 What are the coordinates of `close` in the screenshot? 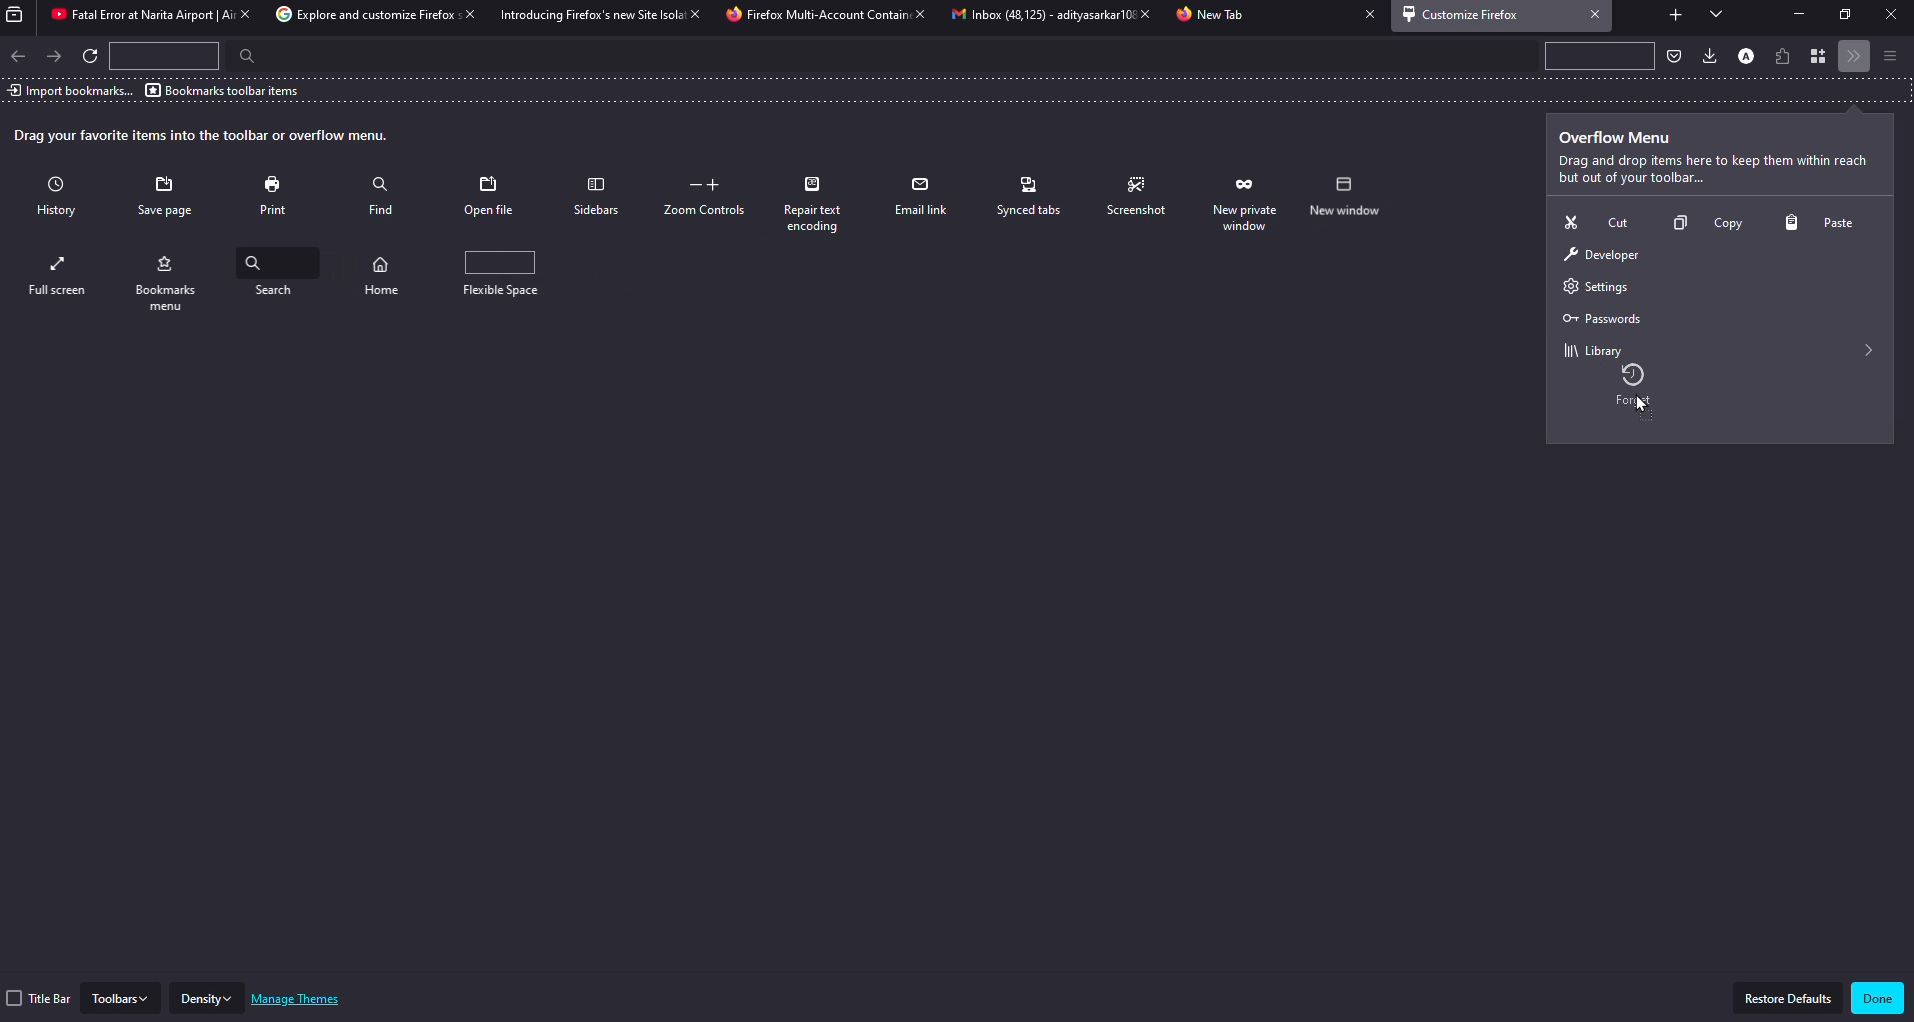 It's located at (691, 13).